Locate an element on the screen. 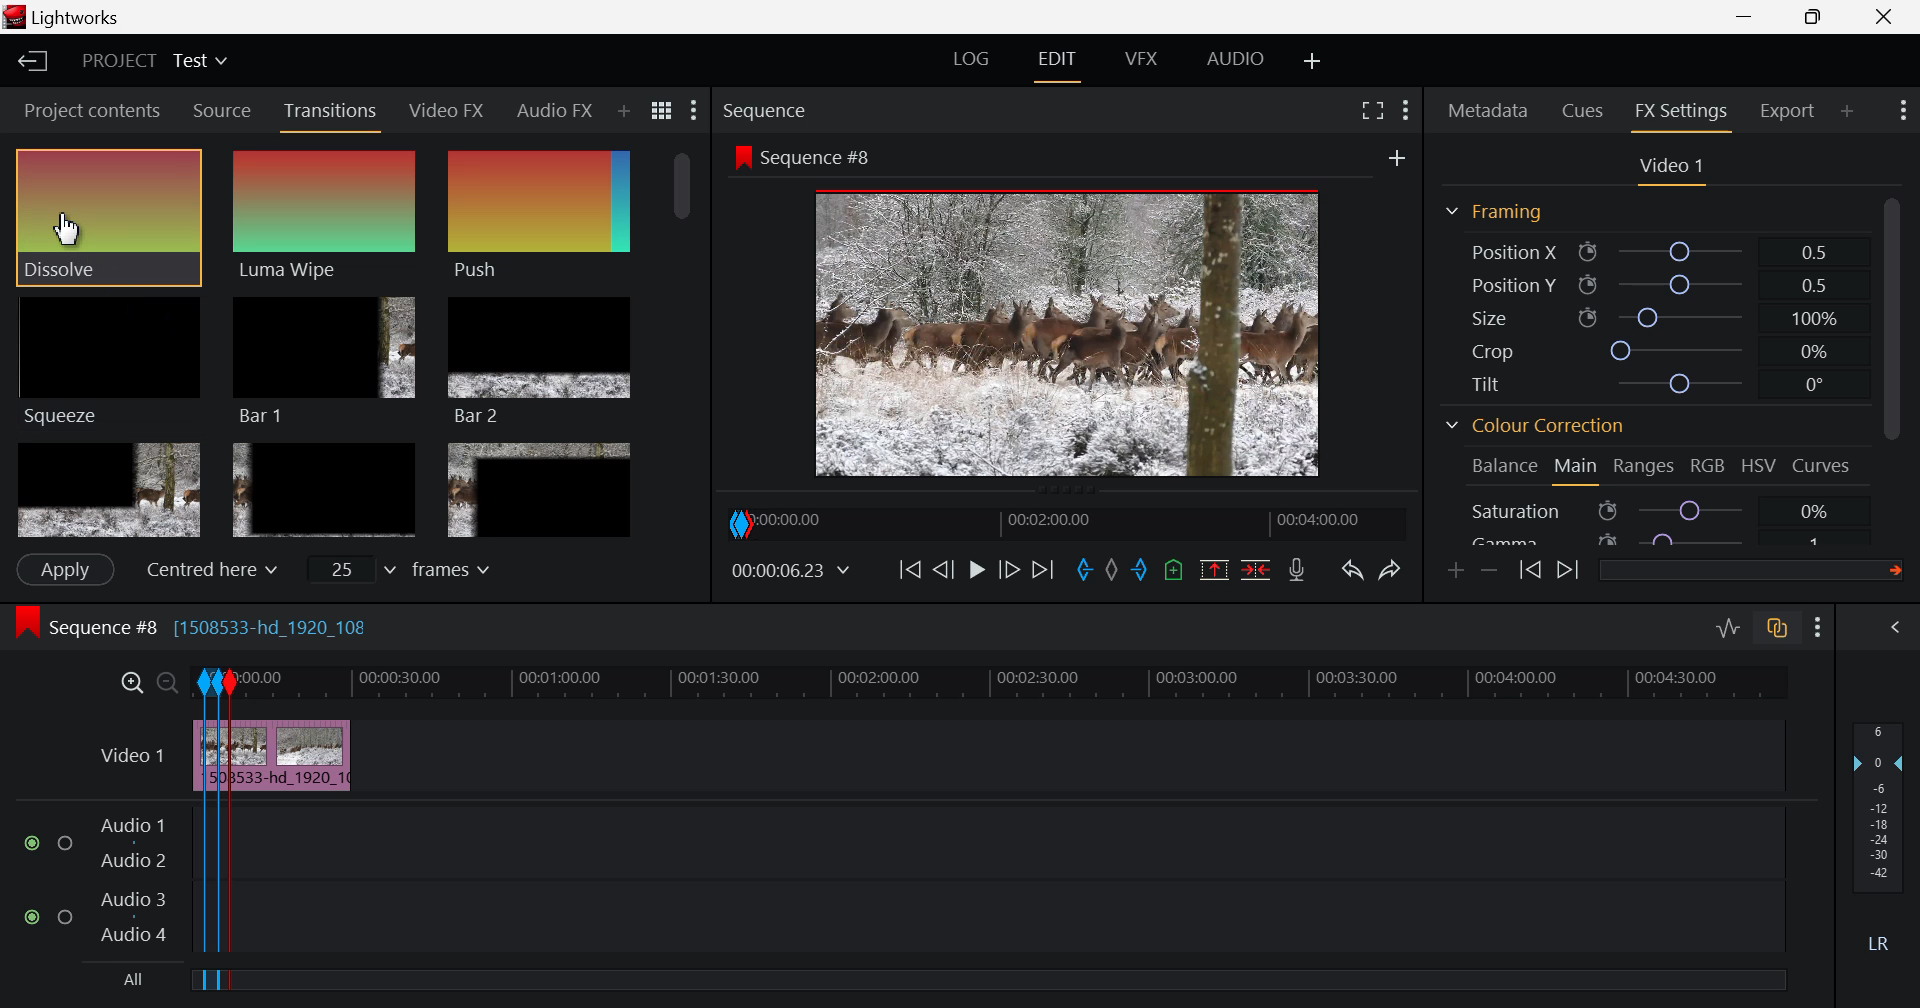 The width and height of the screenshot is (1920, 1008). Out mark is located at coordinates (1140, 571).